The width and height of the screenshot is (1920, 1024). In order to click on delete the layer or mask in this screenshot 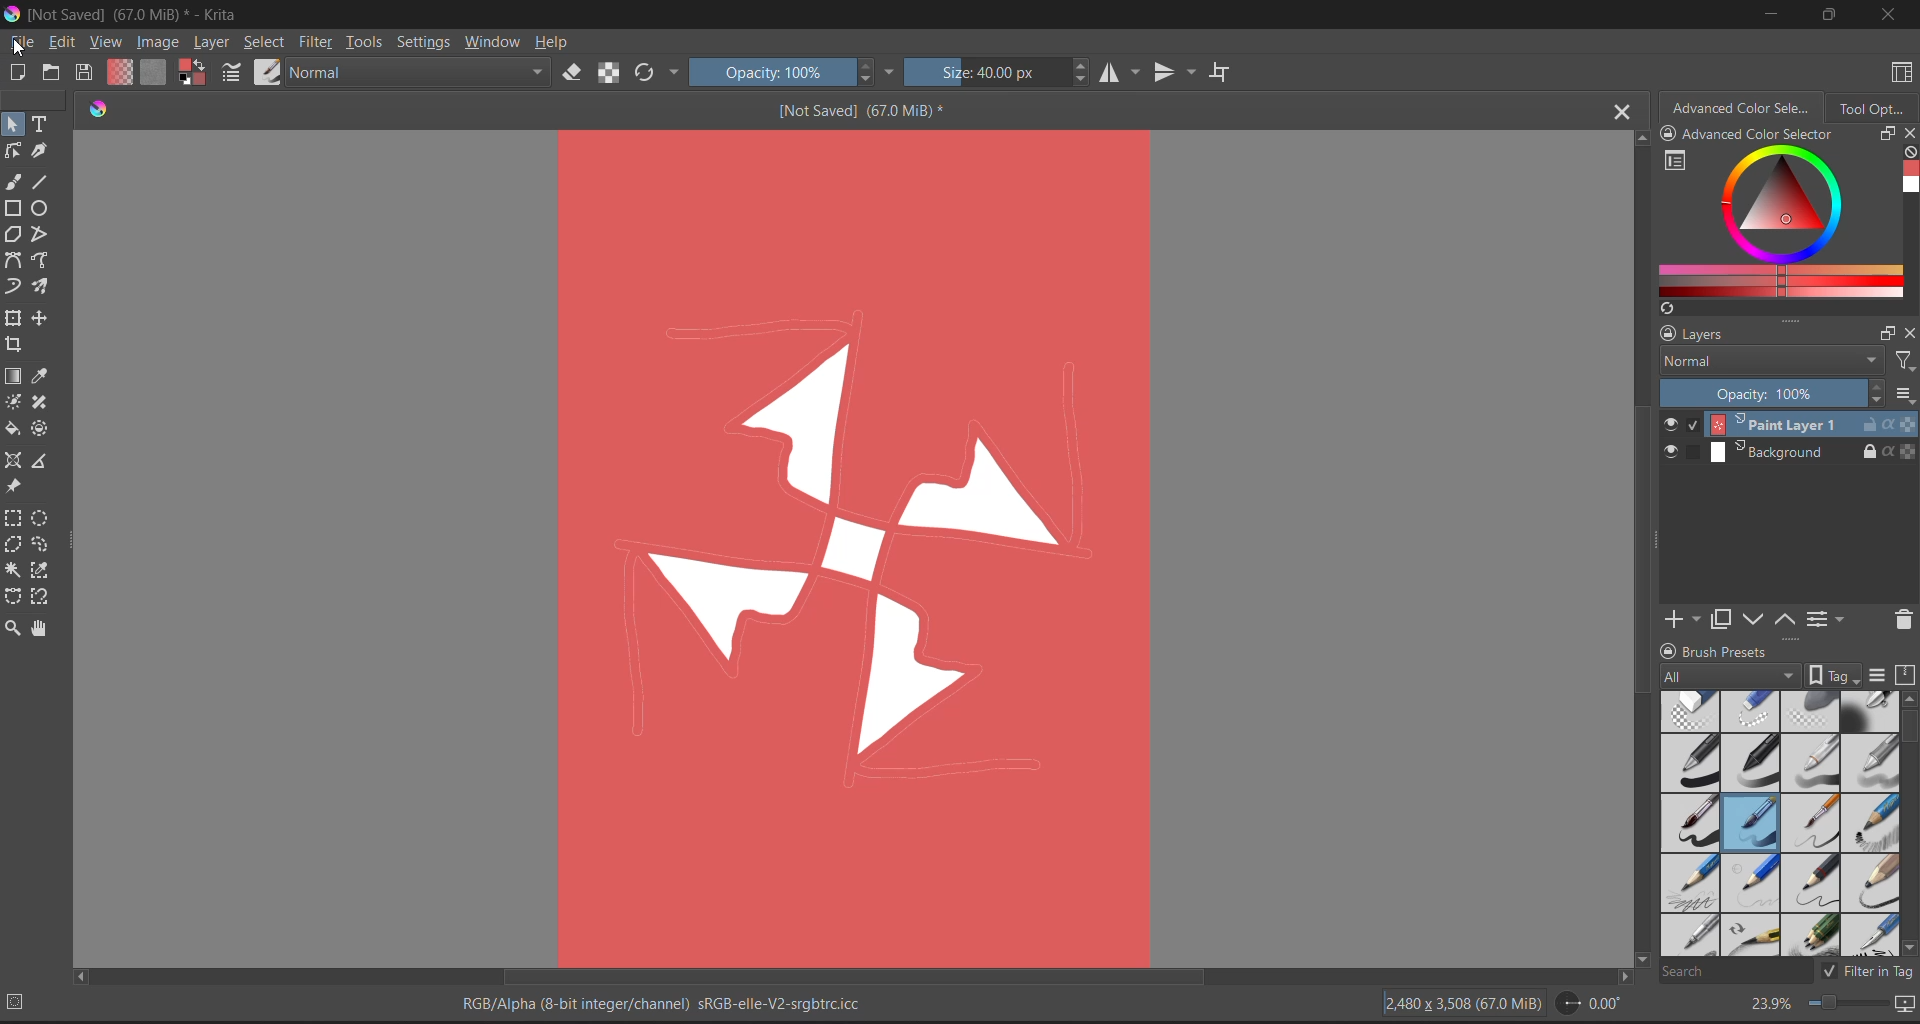, I will do `click(1897, 623)`.